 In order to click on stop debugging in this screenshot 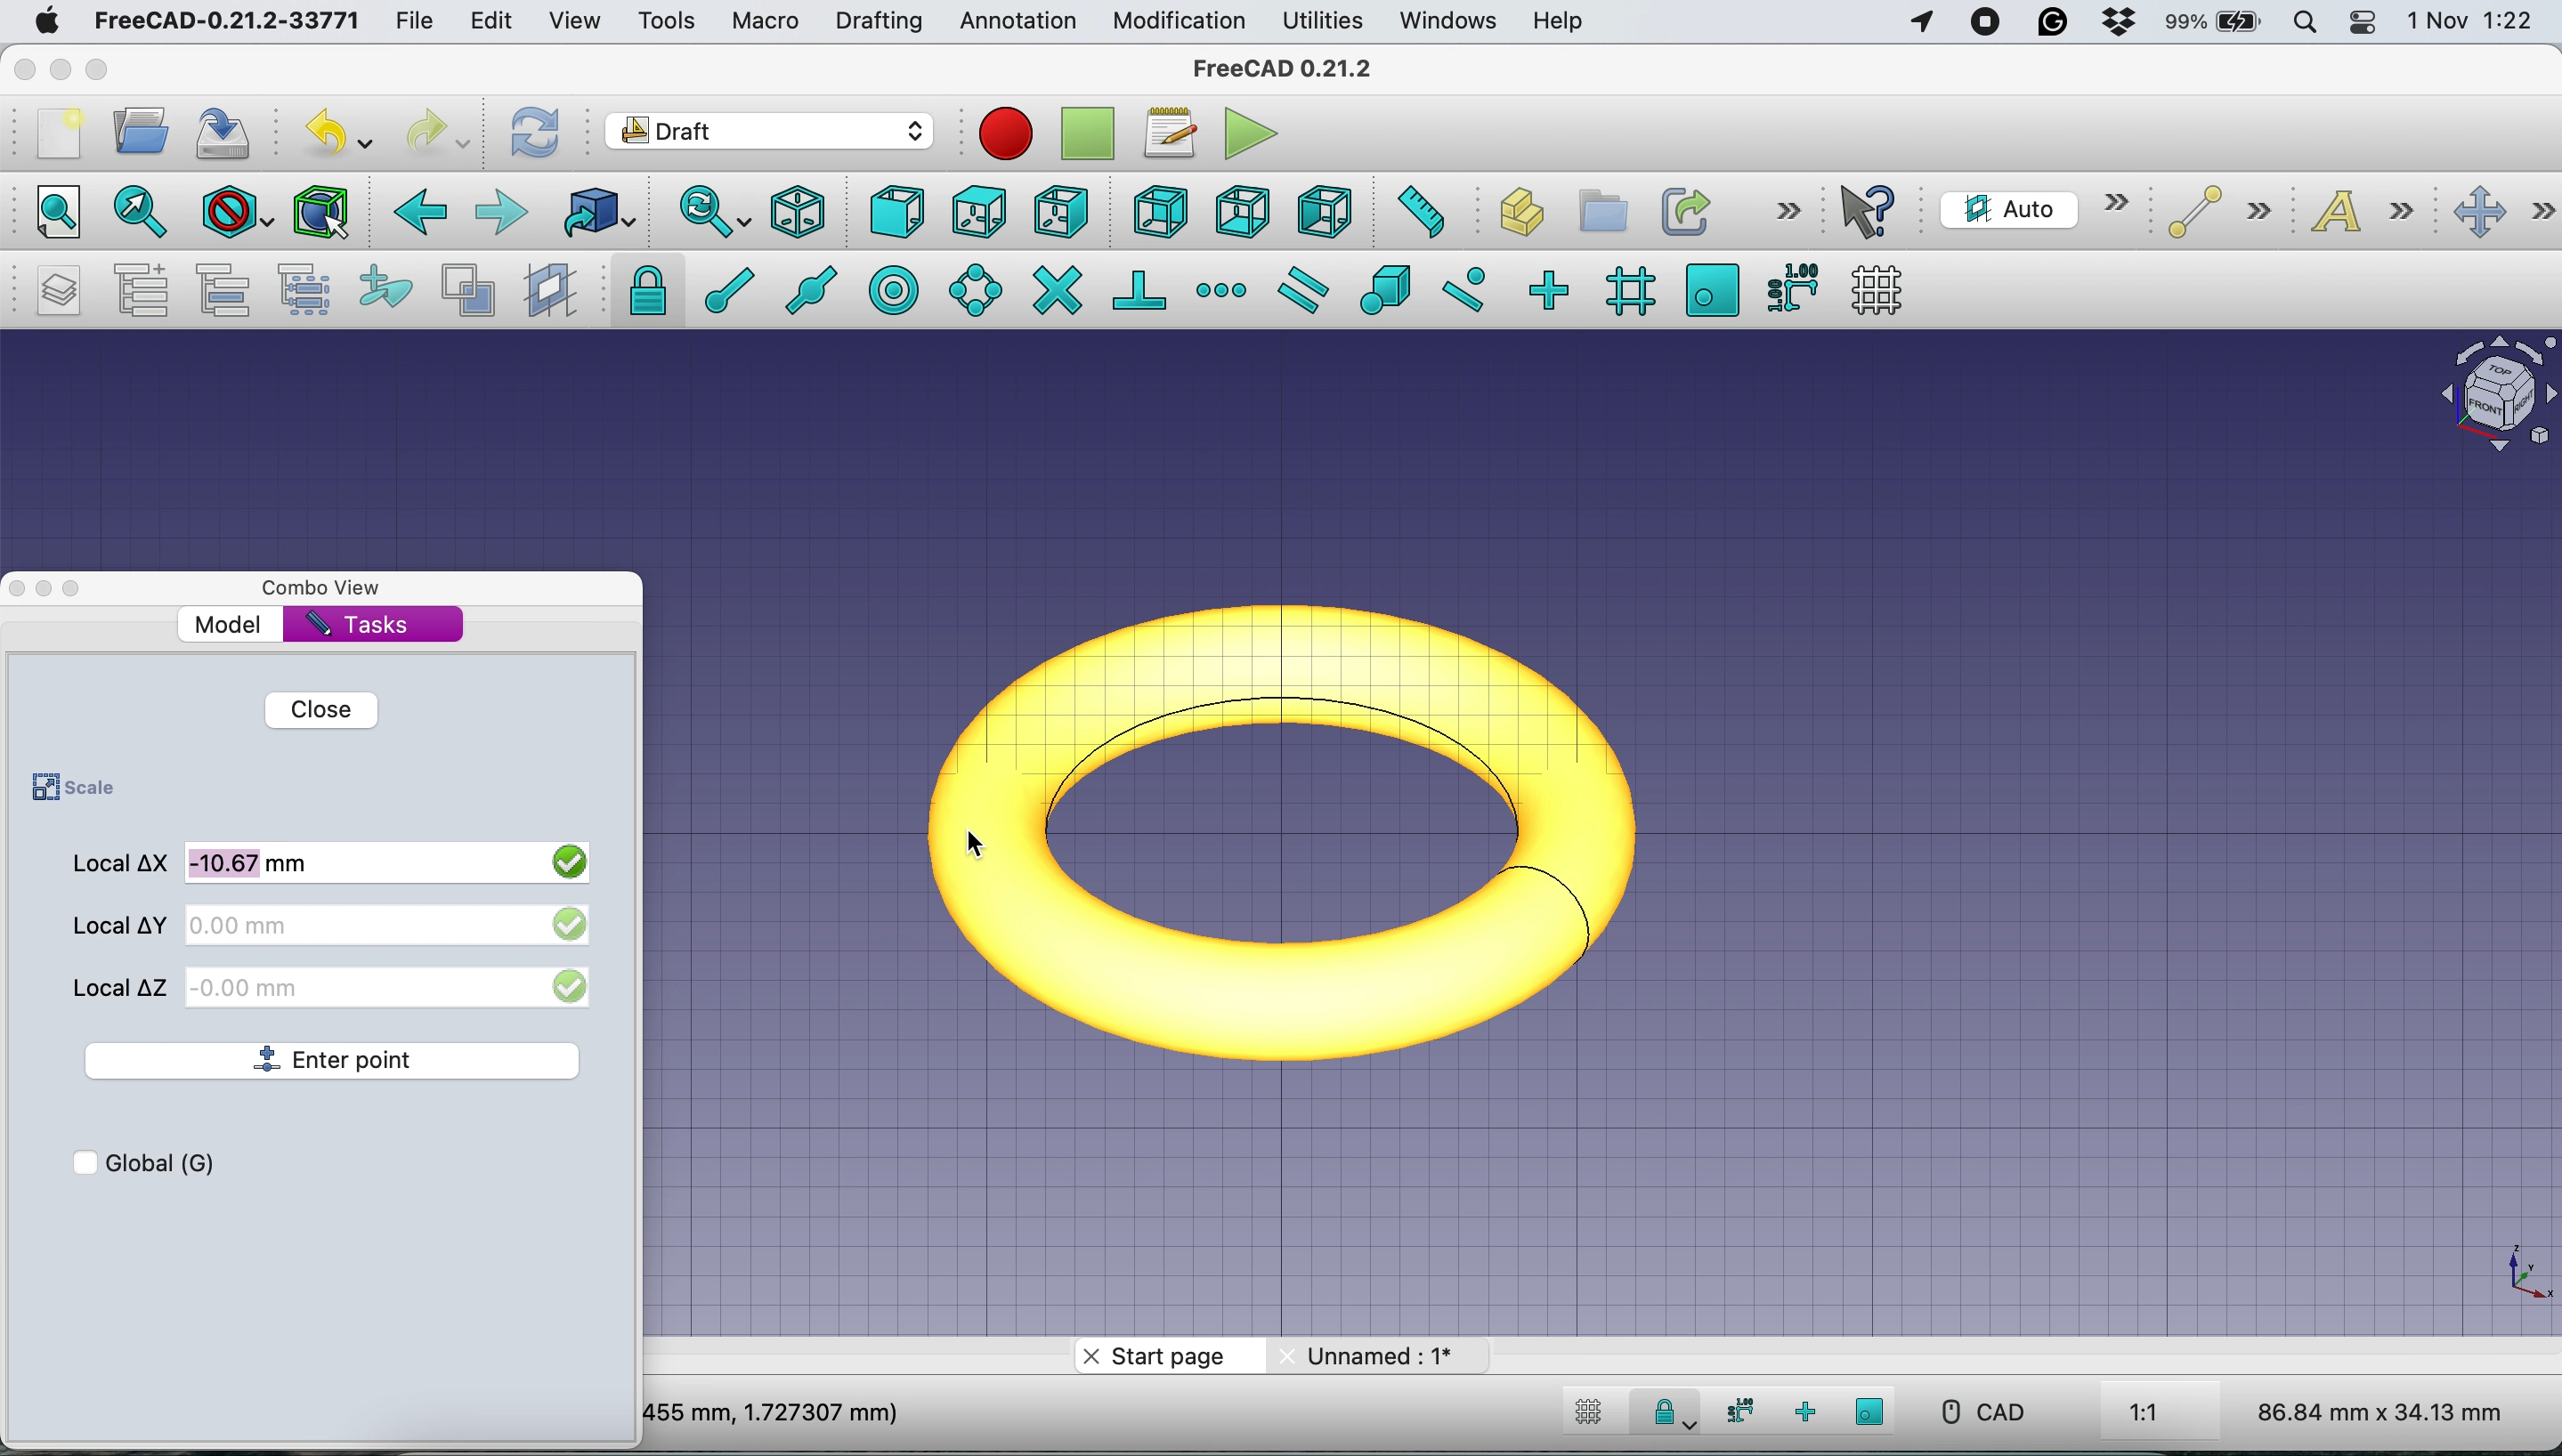, I will do `click(1083, 134)`.